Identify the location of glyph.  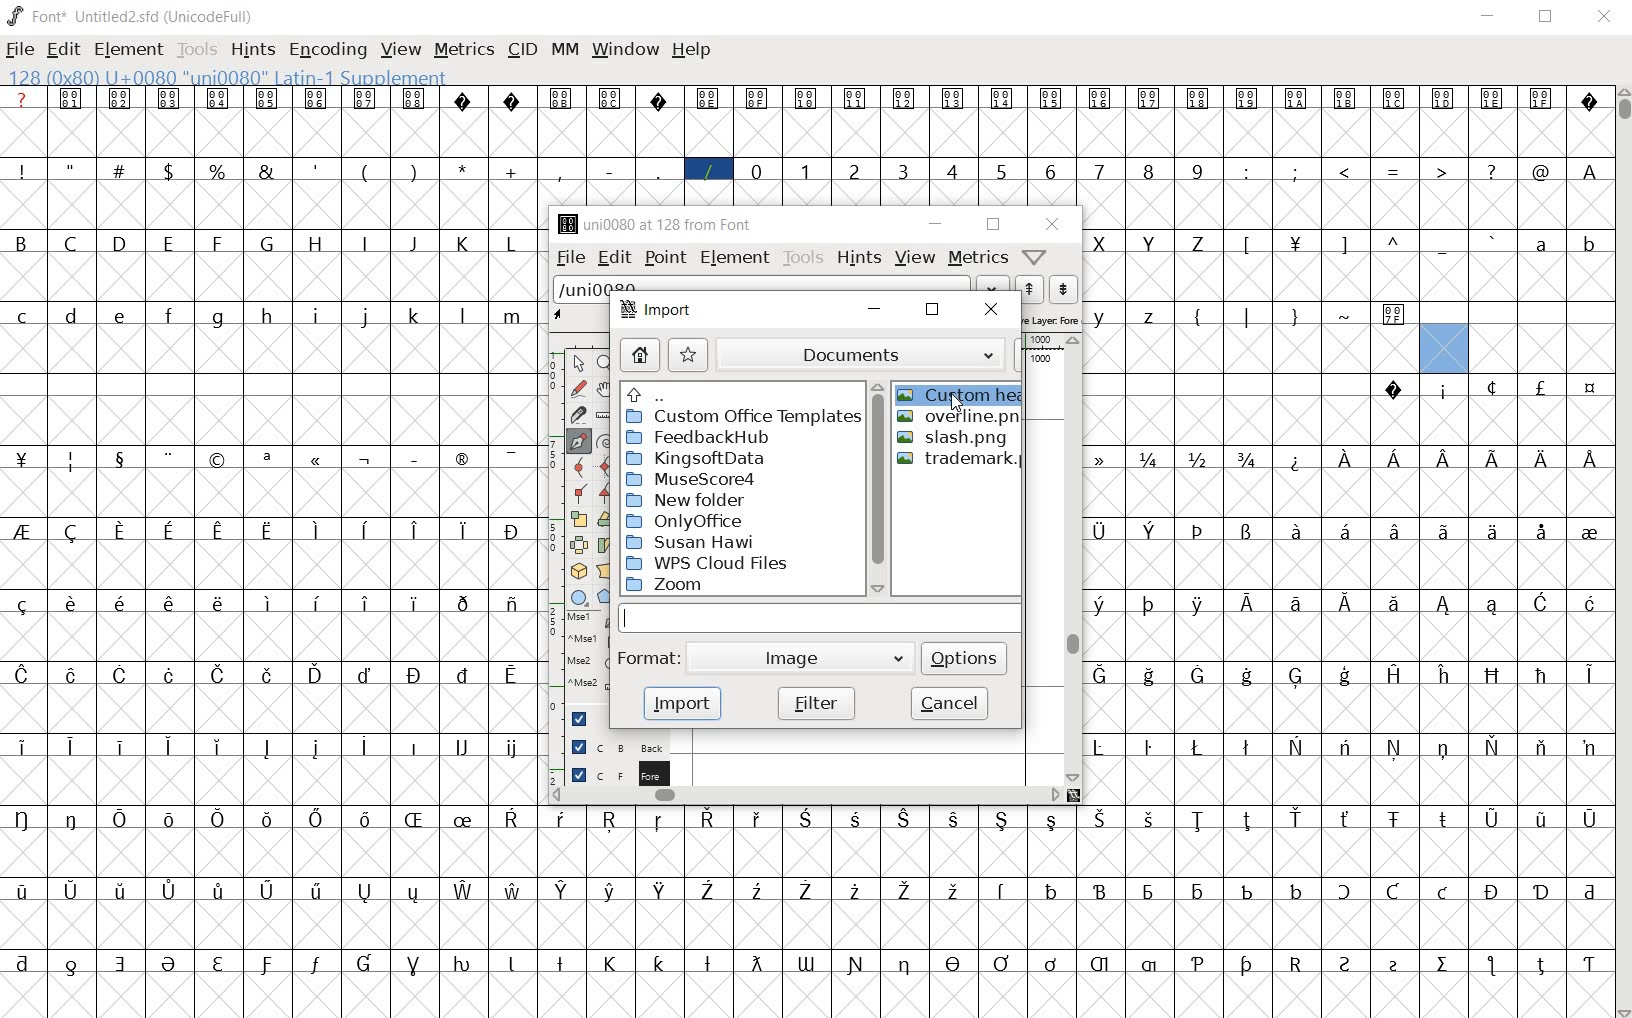
(855, 172).